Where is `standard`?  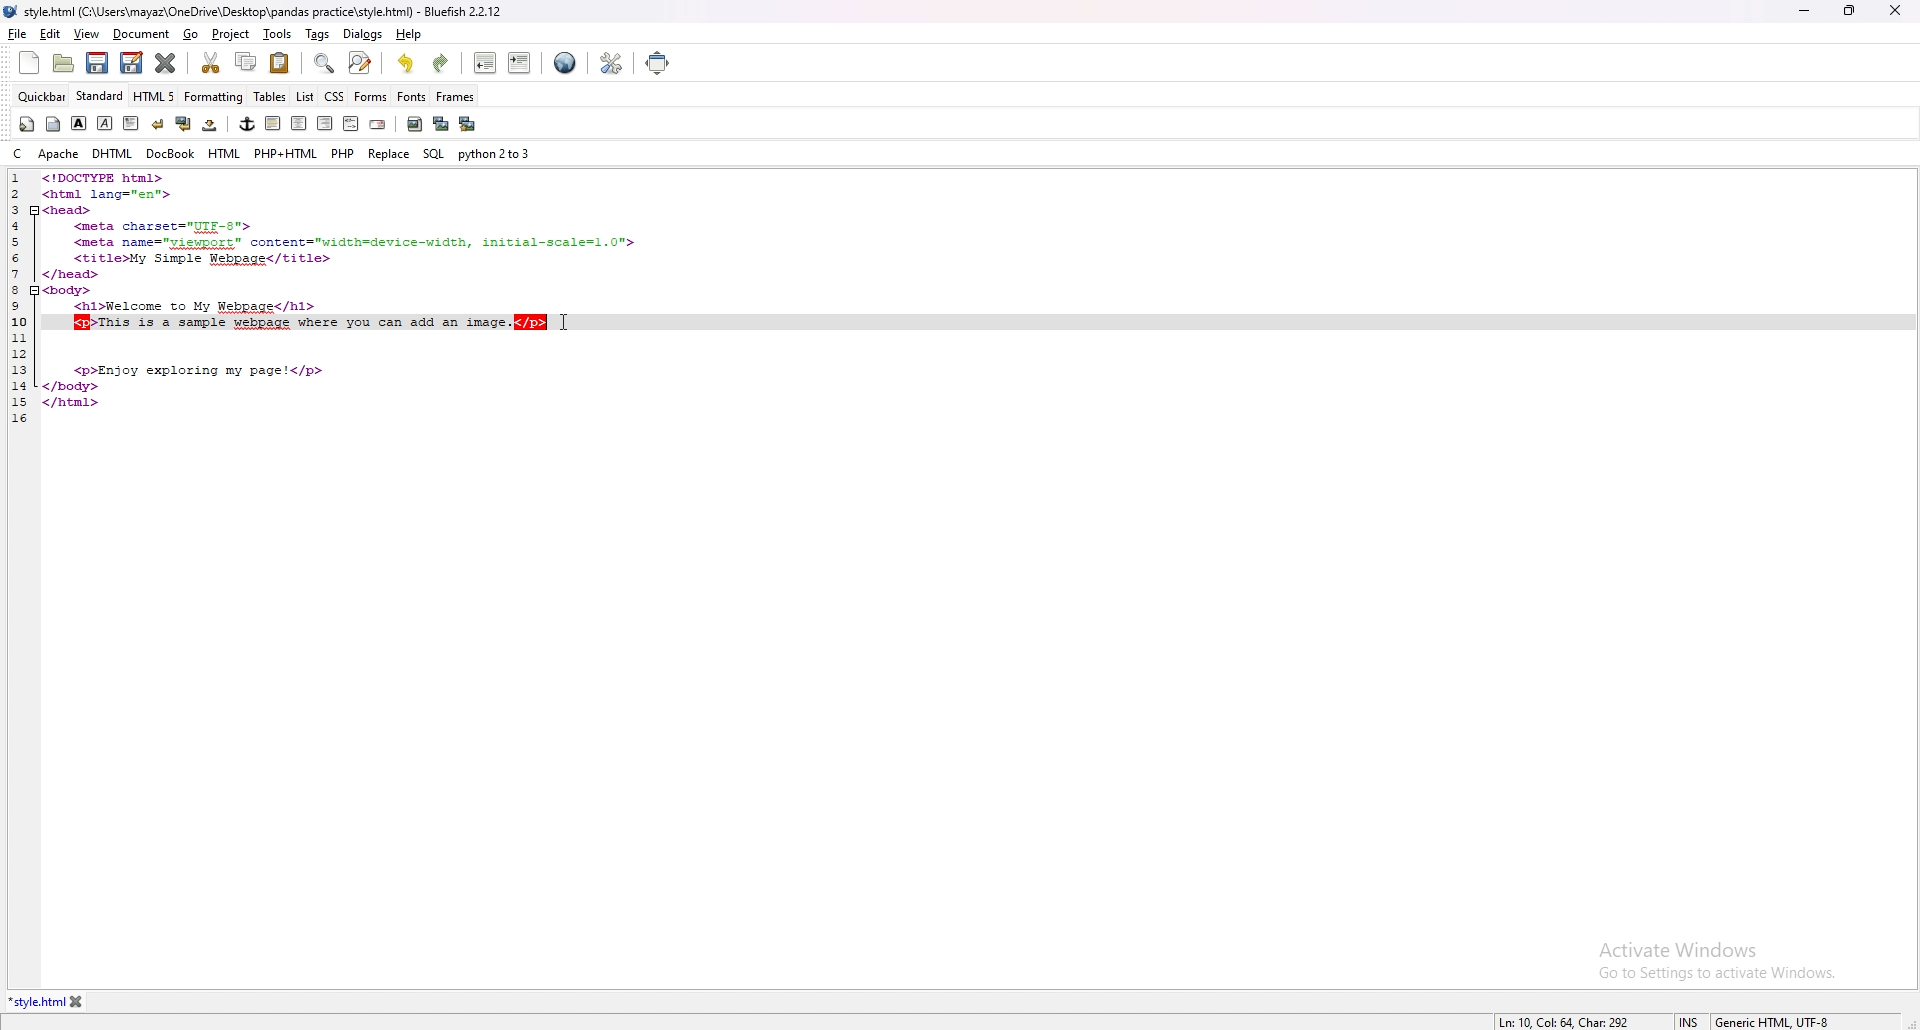
standard is located at coordinates (100, 97).